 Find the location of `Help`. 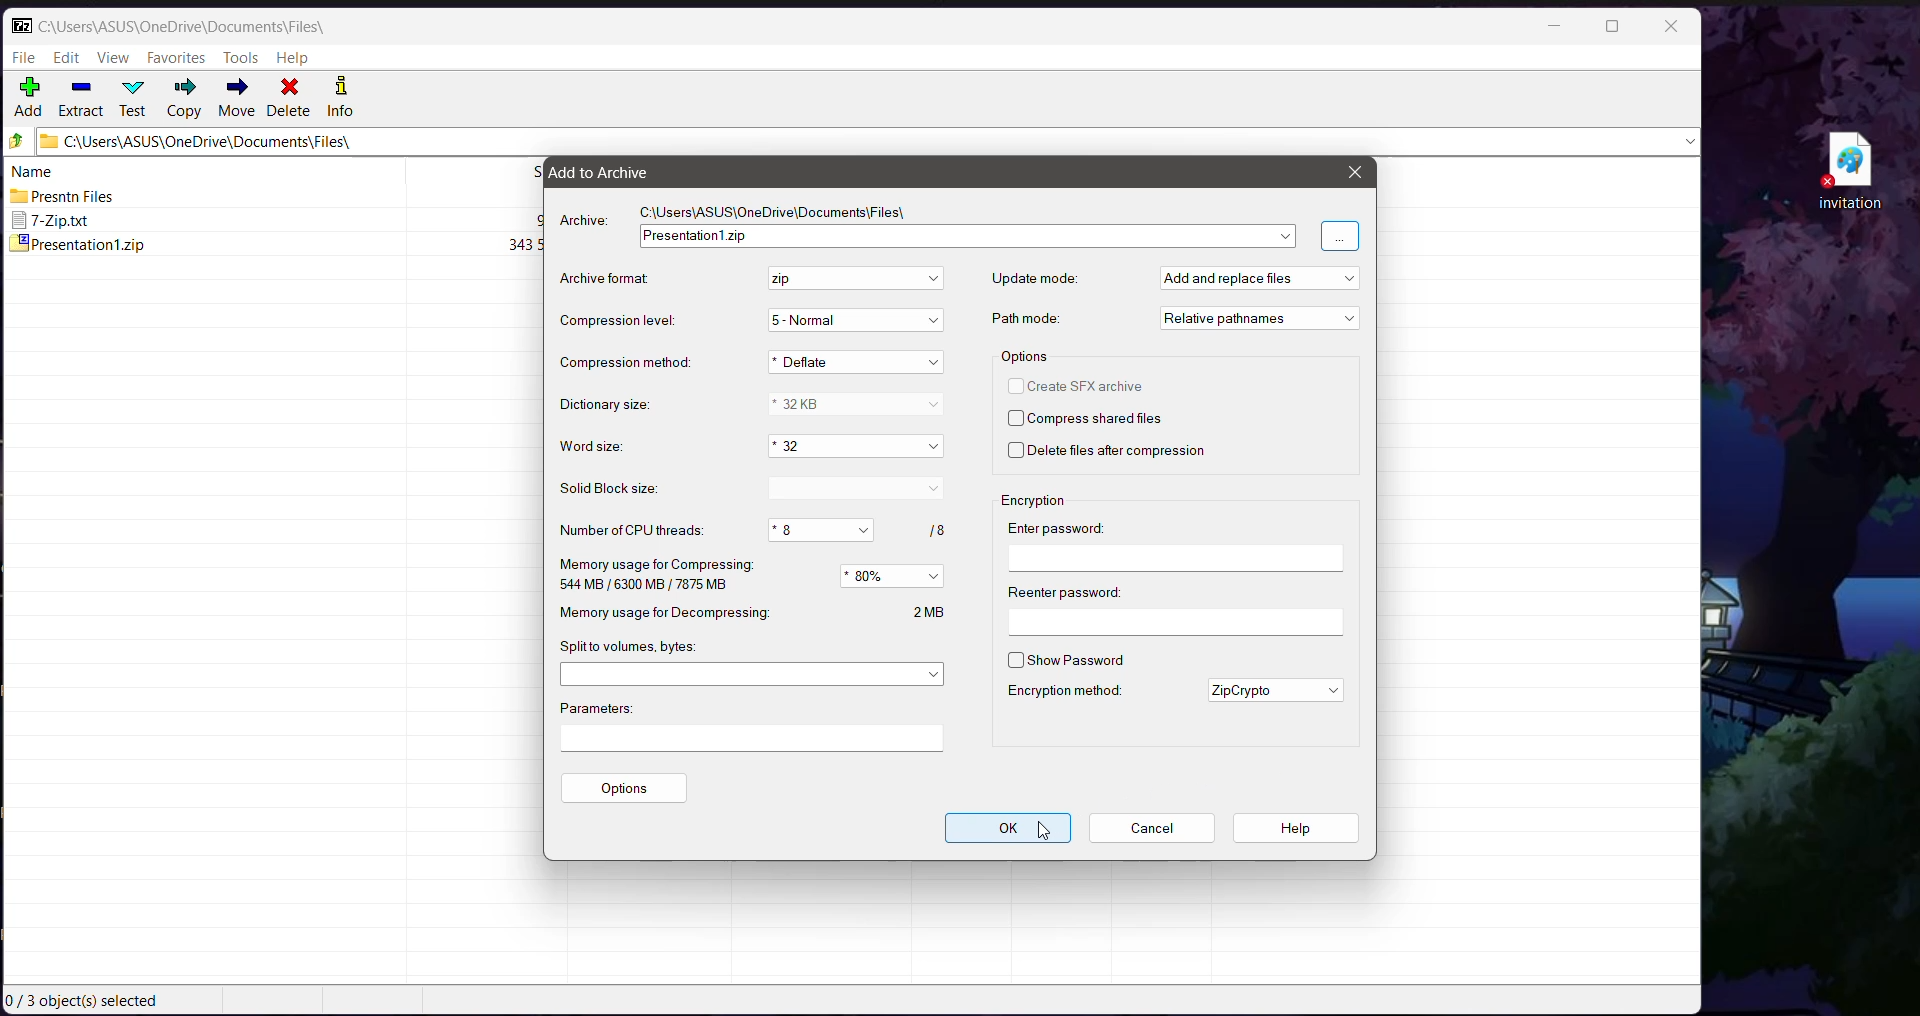

Help is located at coordinates (294, 58).